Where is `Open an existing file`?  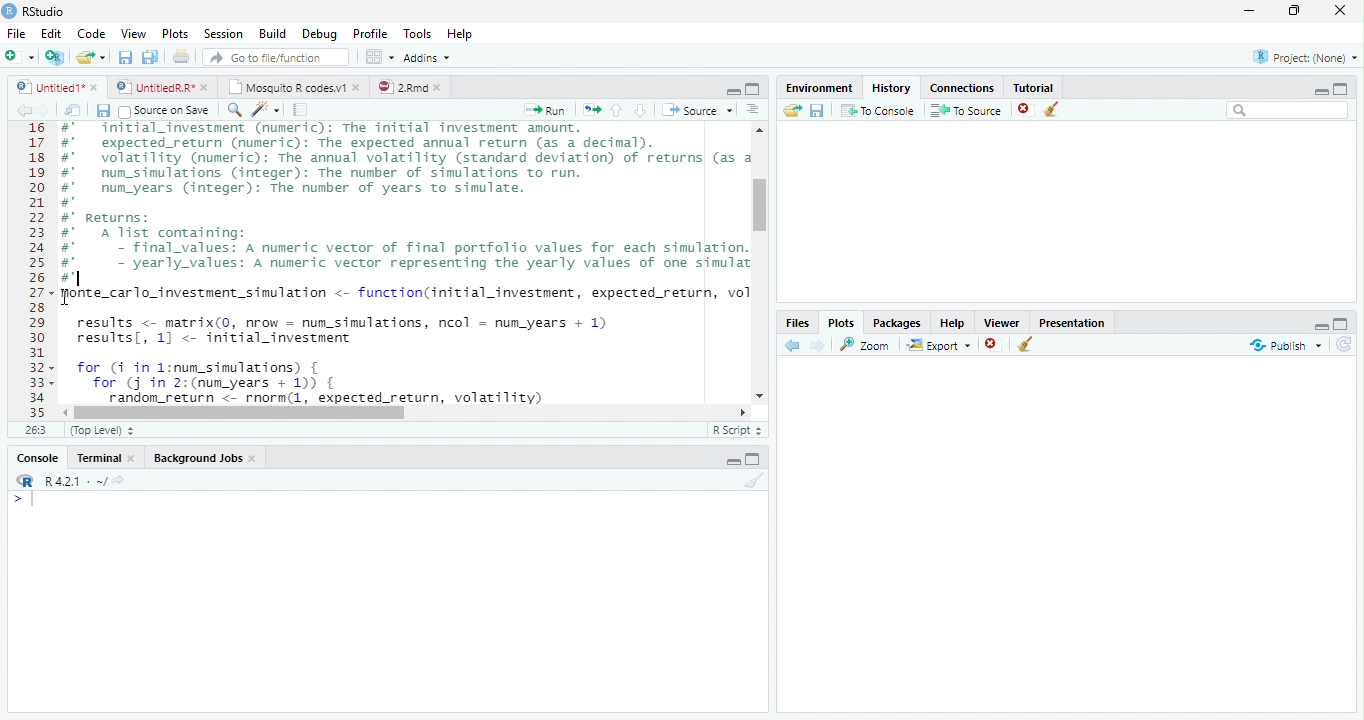
Open an existing file is located at coordinates (91, 56).